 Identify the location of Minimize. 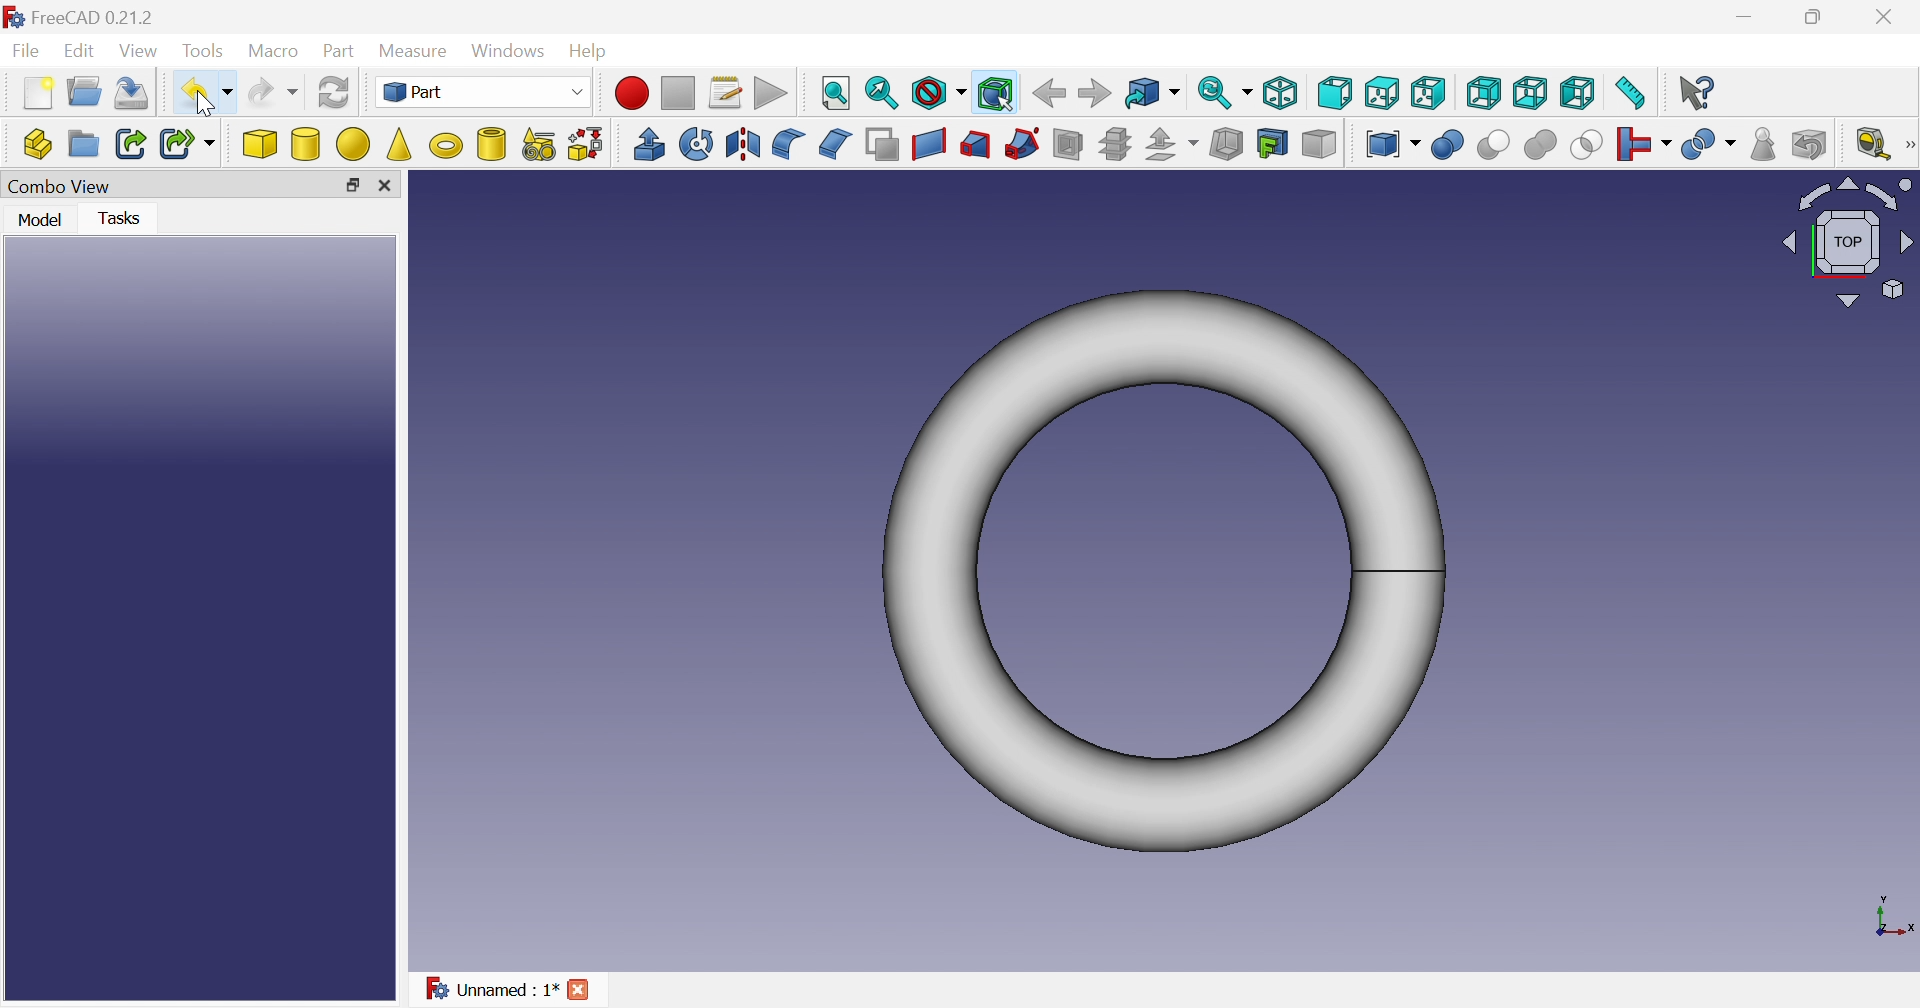
(1749, 14).